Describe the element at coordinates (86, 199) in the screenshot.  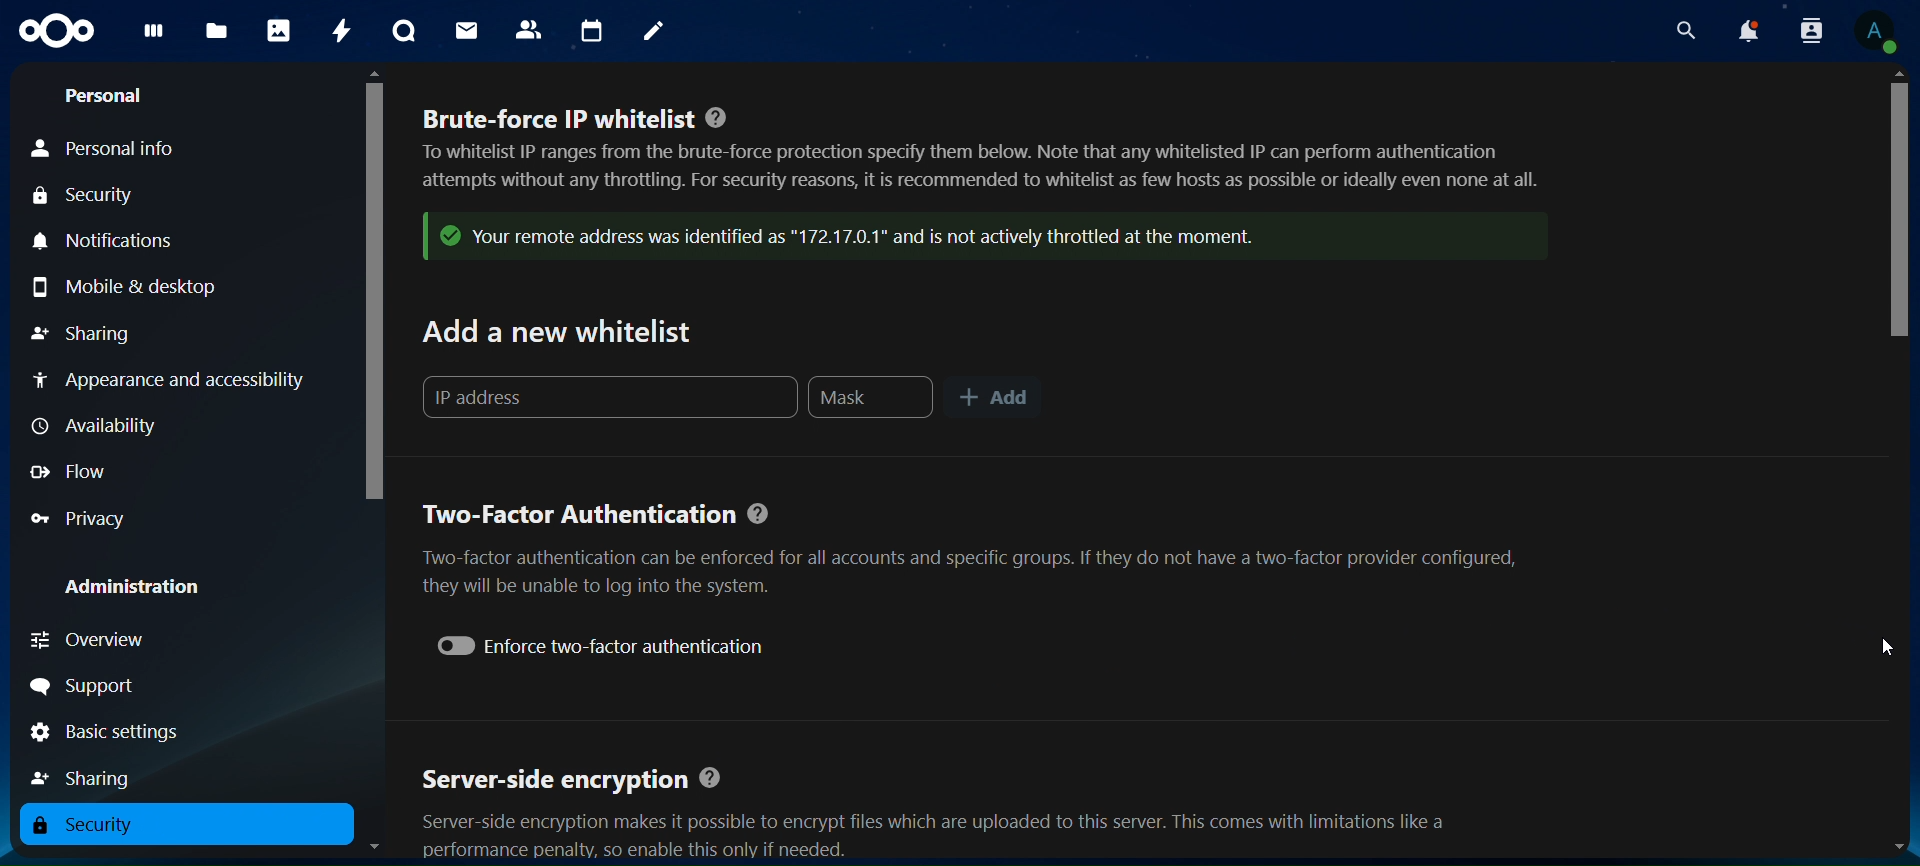
I see `security` at that location.